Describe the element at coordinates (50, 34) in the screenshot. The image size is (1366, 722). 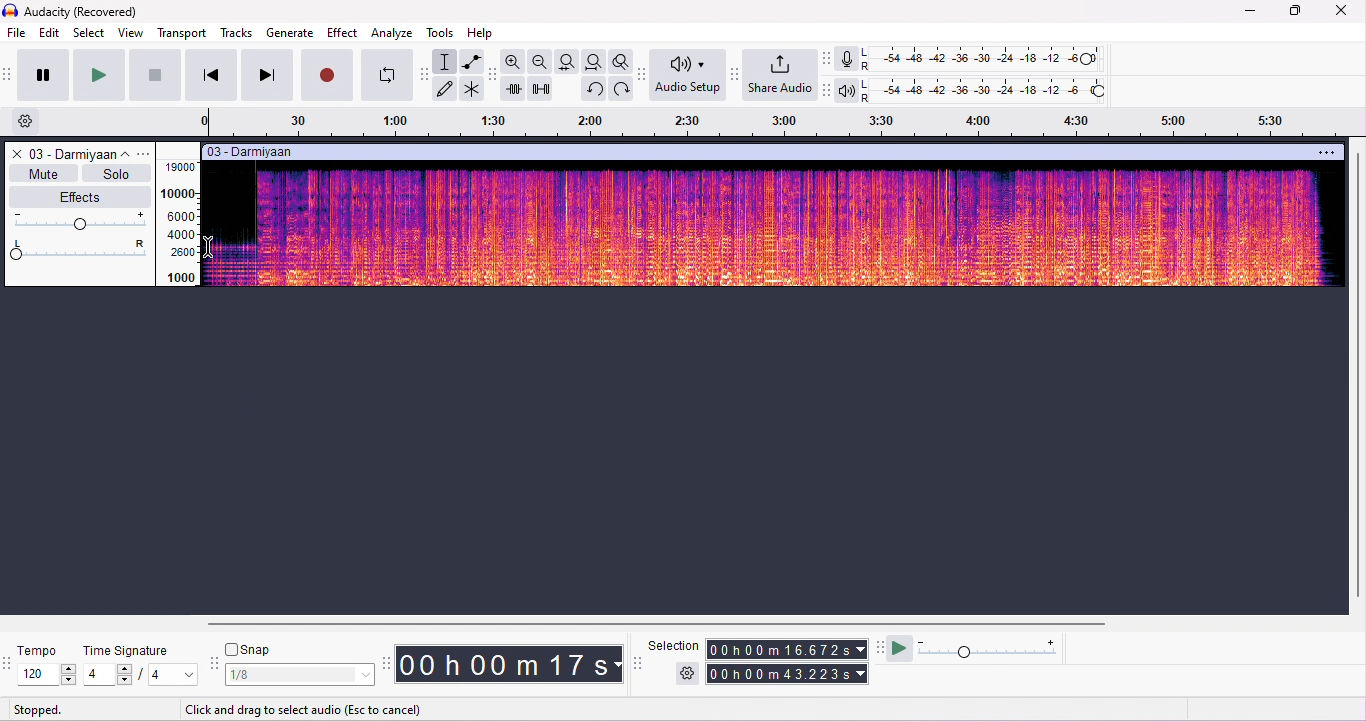
I see `edit` at that location.